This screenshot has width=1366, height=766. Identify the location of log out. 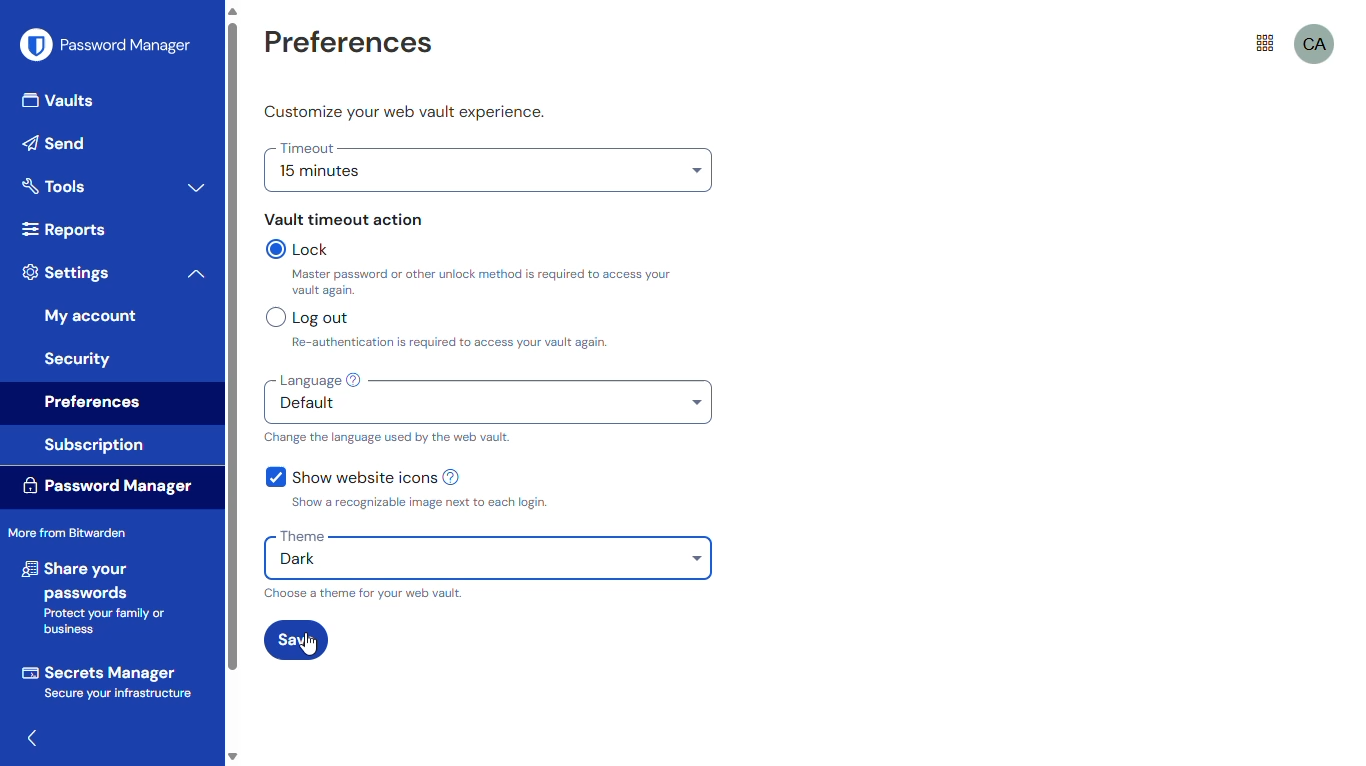
(307, 317).